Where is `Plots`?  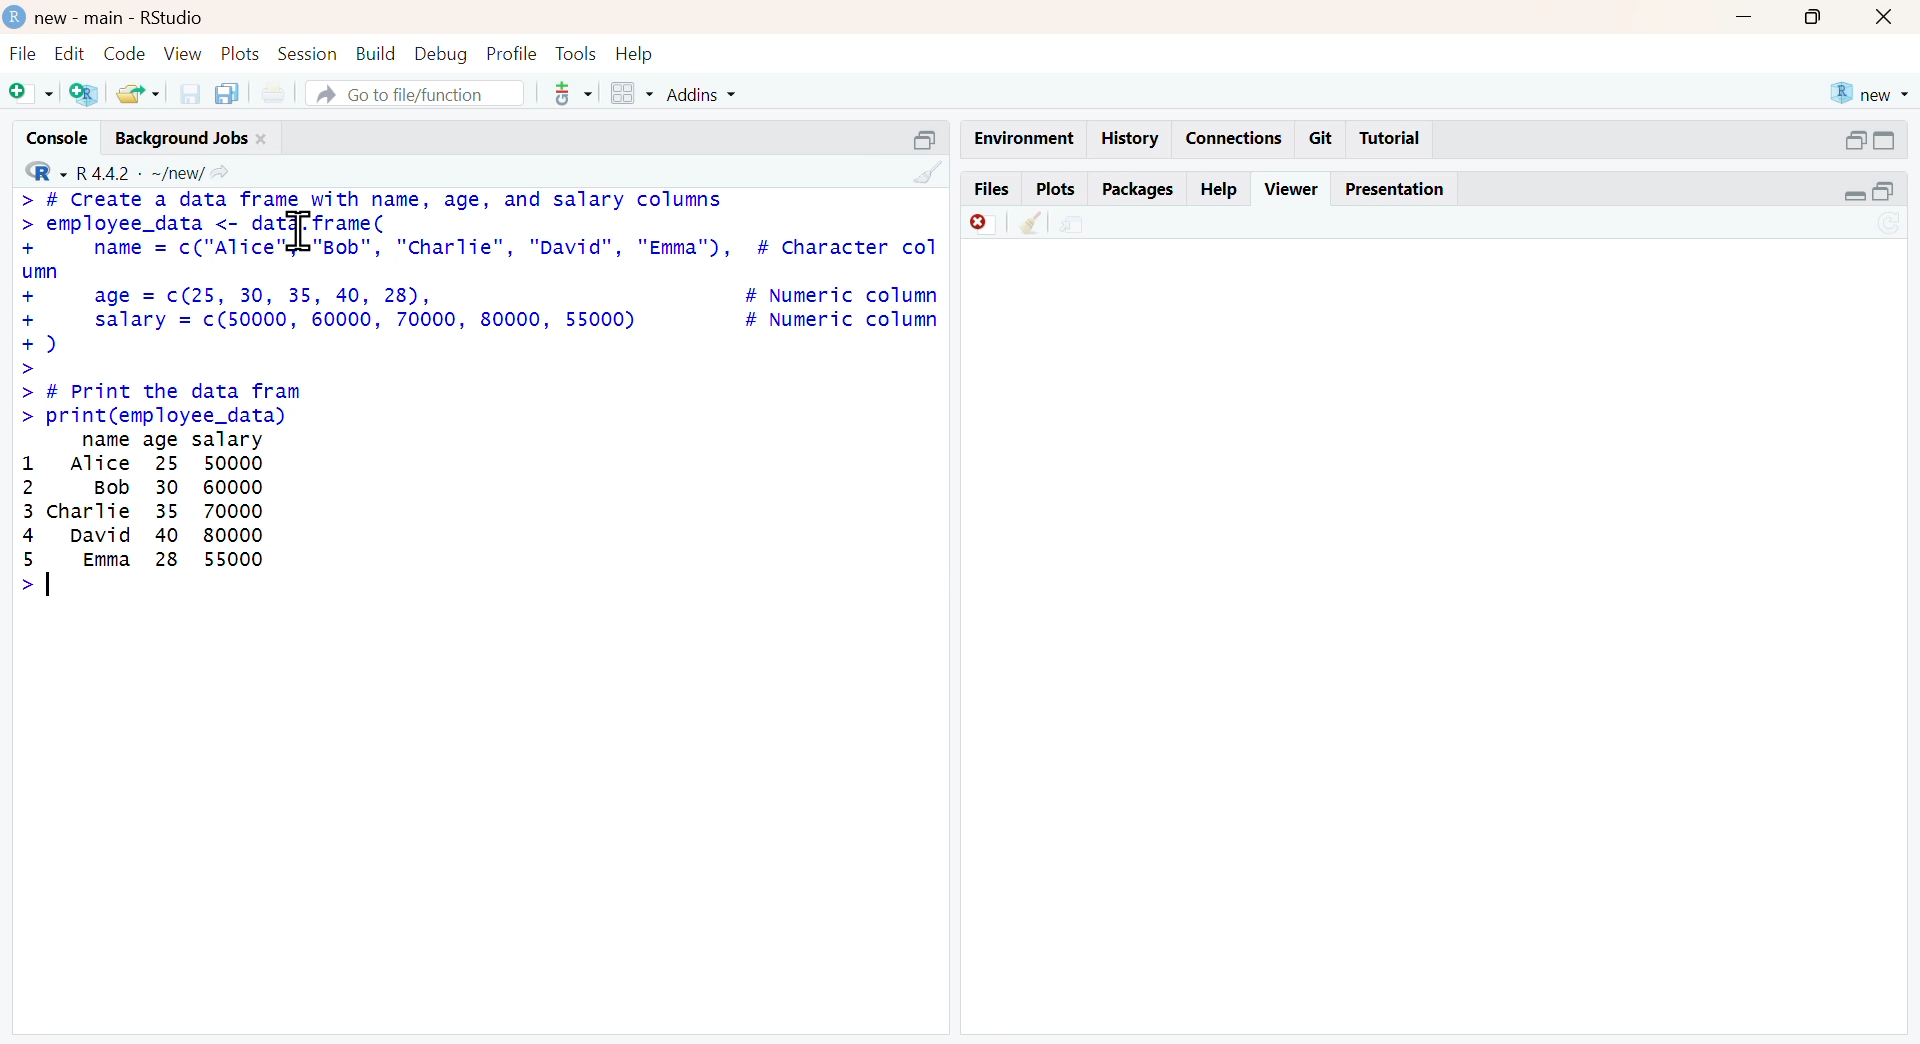
Plots is located at coordinates (239, 54).